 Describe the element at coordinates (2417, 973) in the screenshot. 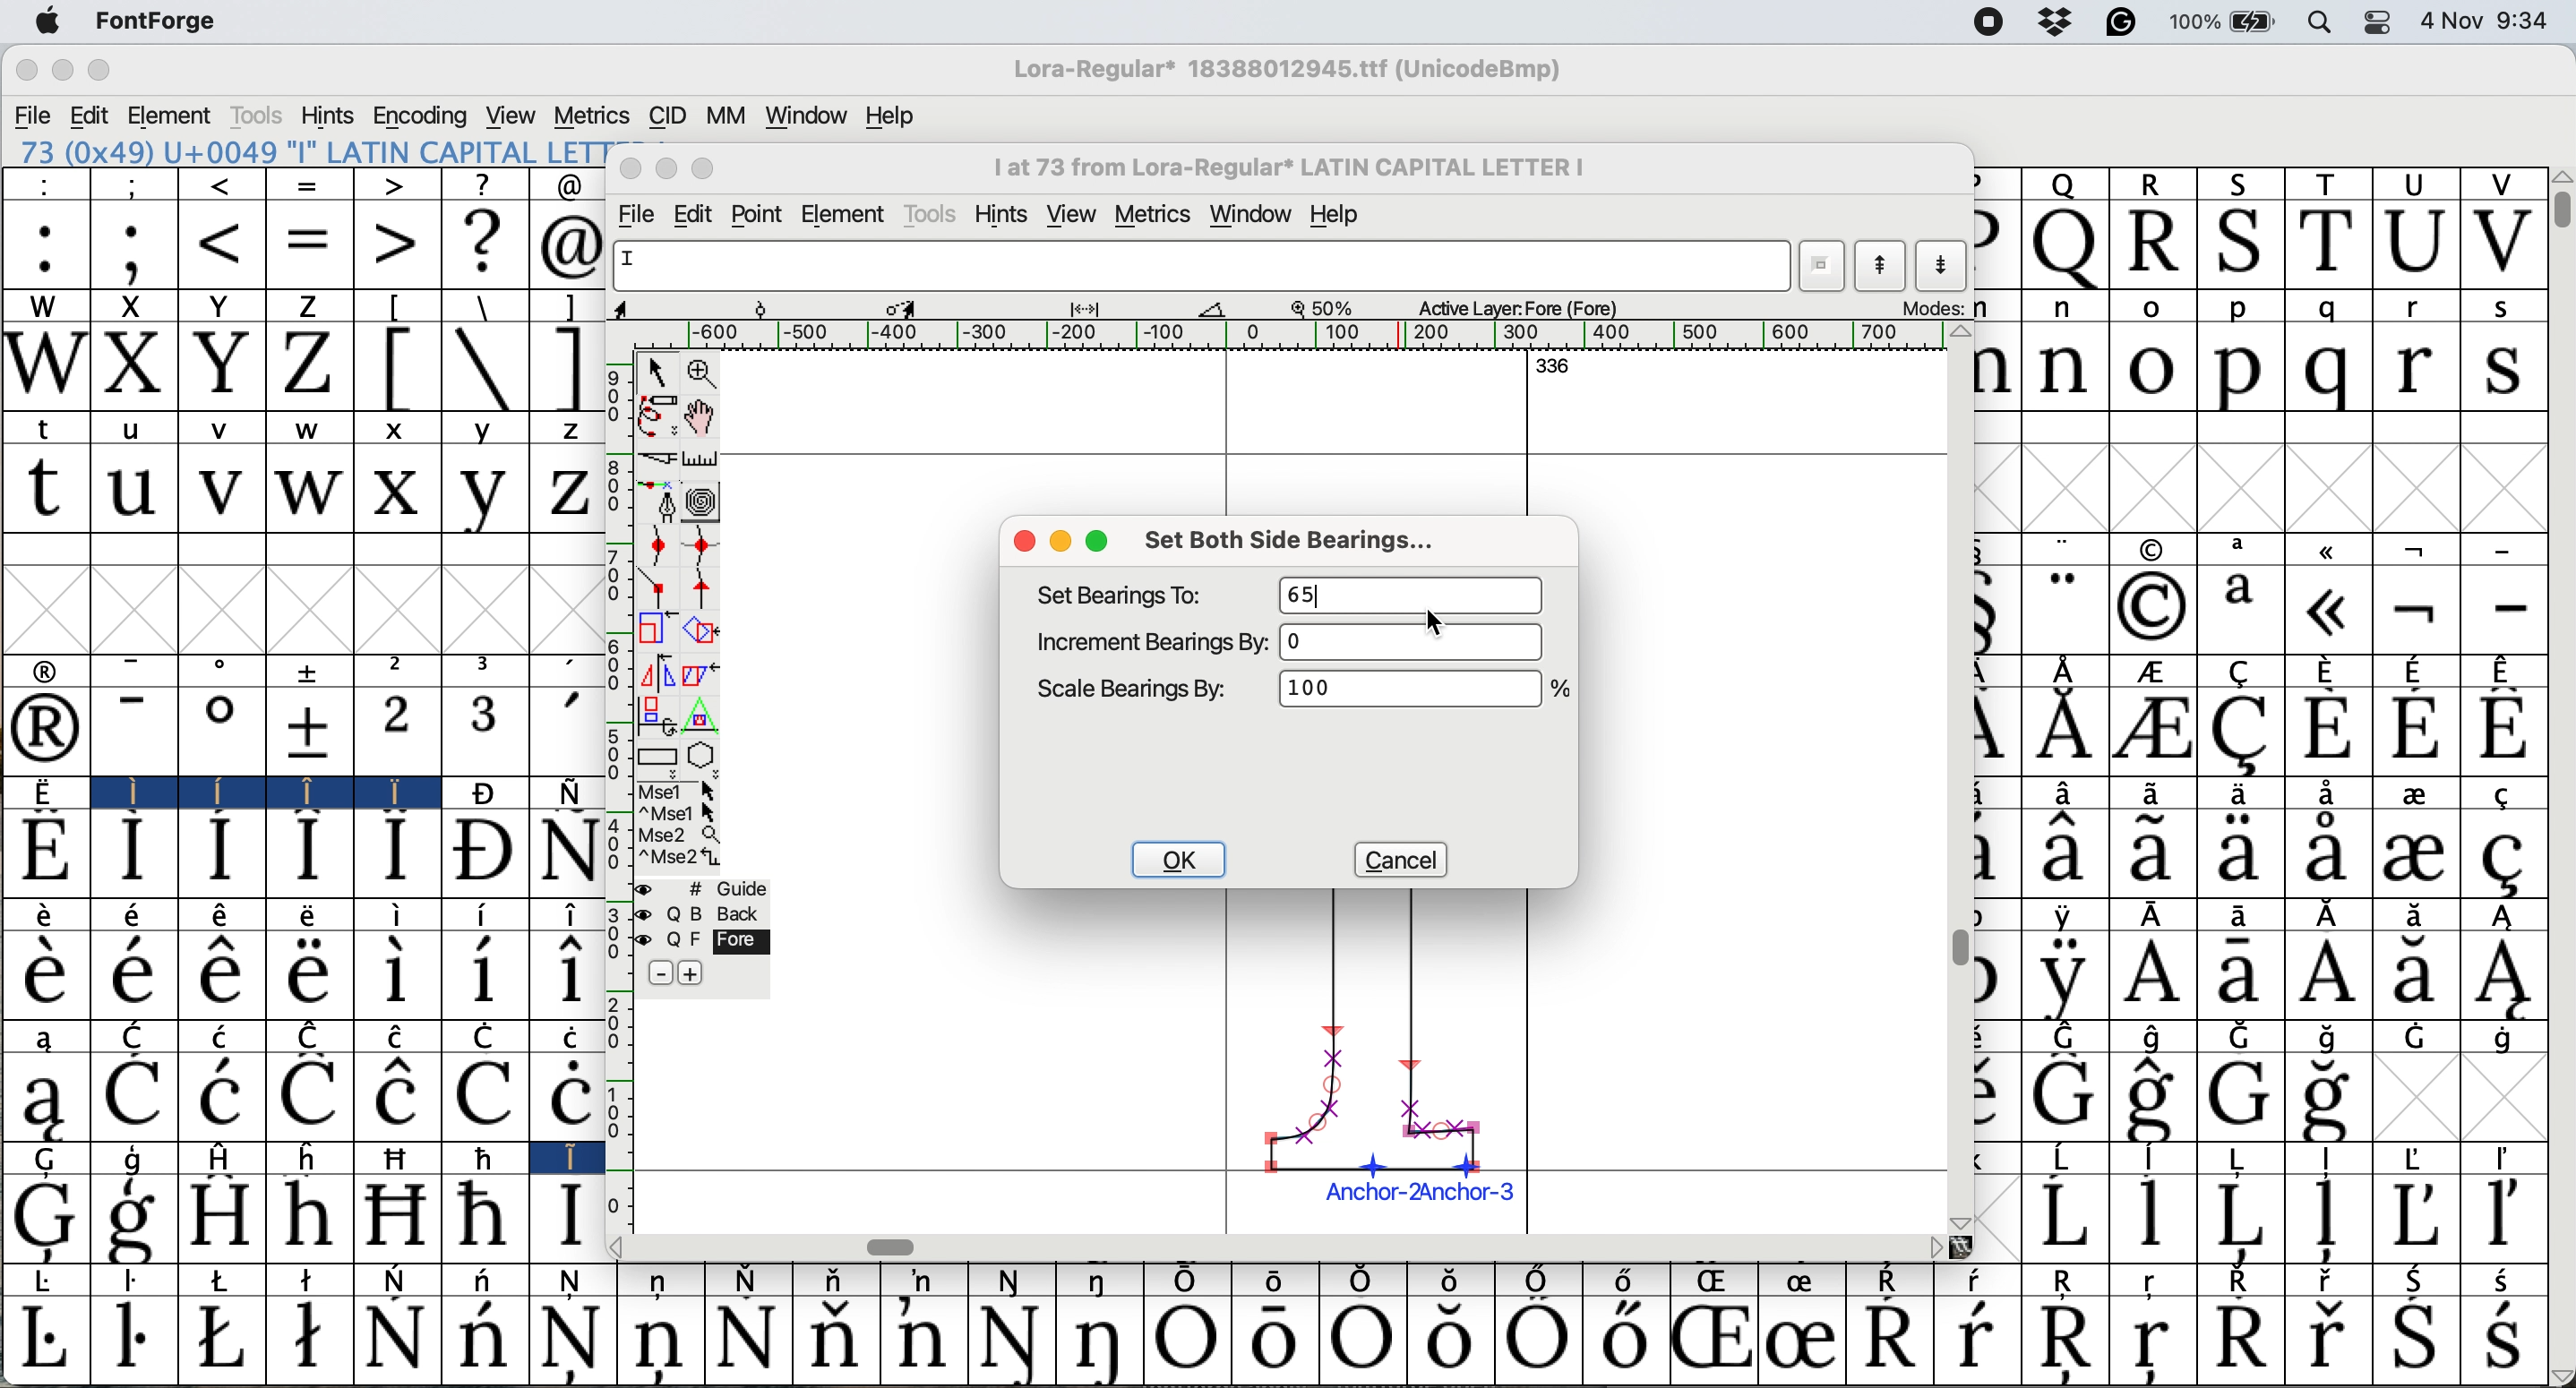

I see `Symbol` at that location.